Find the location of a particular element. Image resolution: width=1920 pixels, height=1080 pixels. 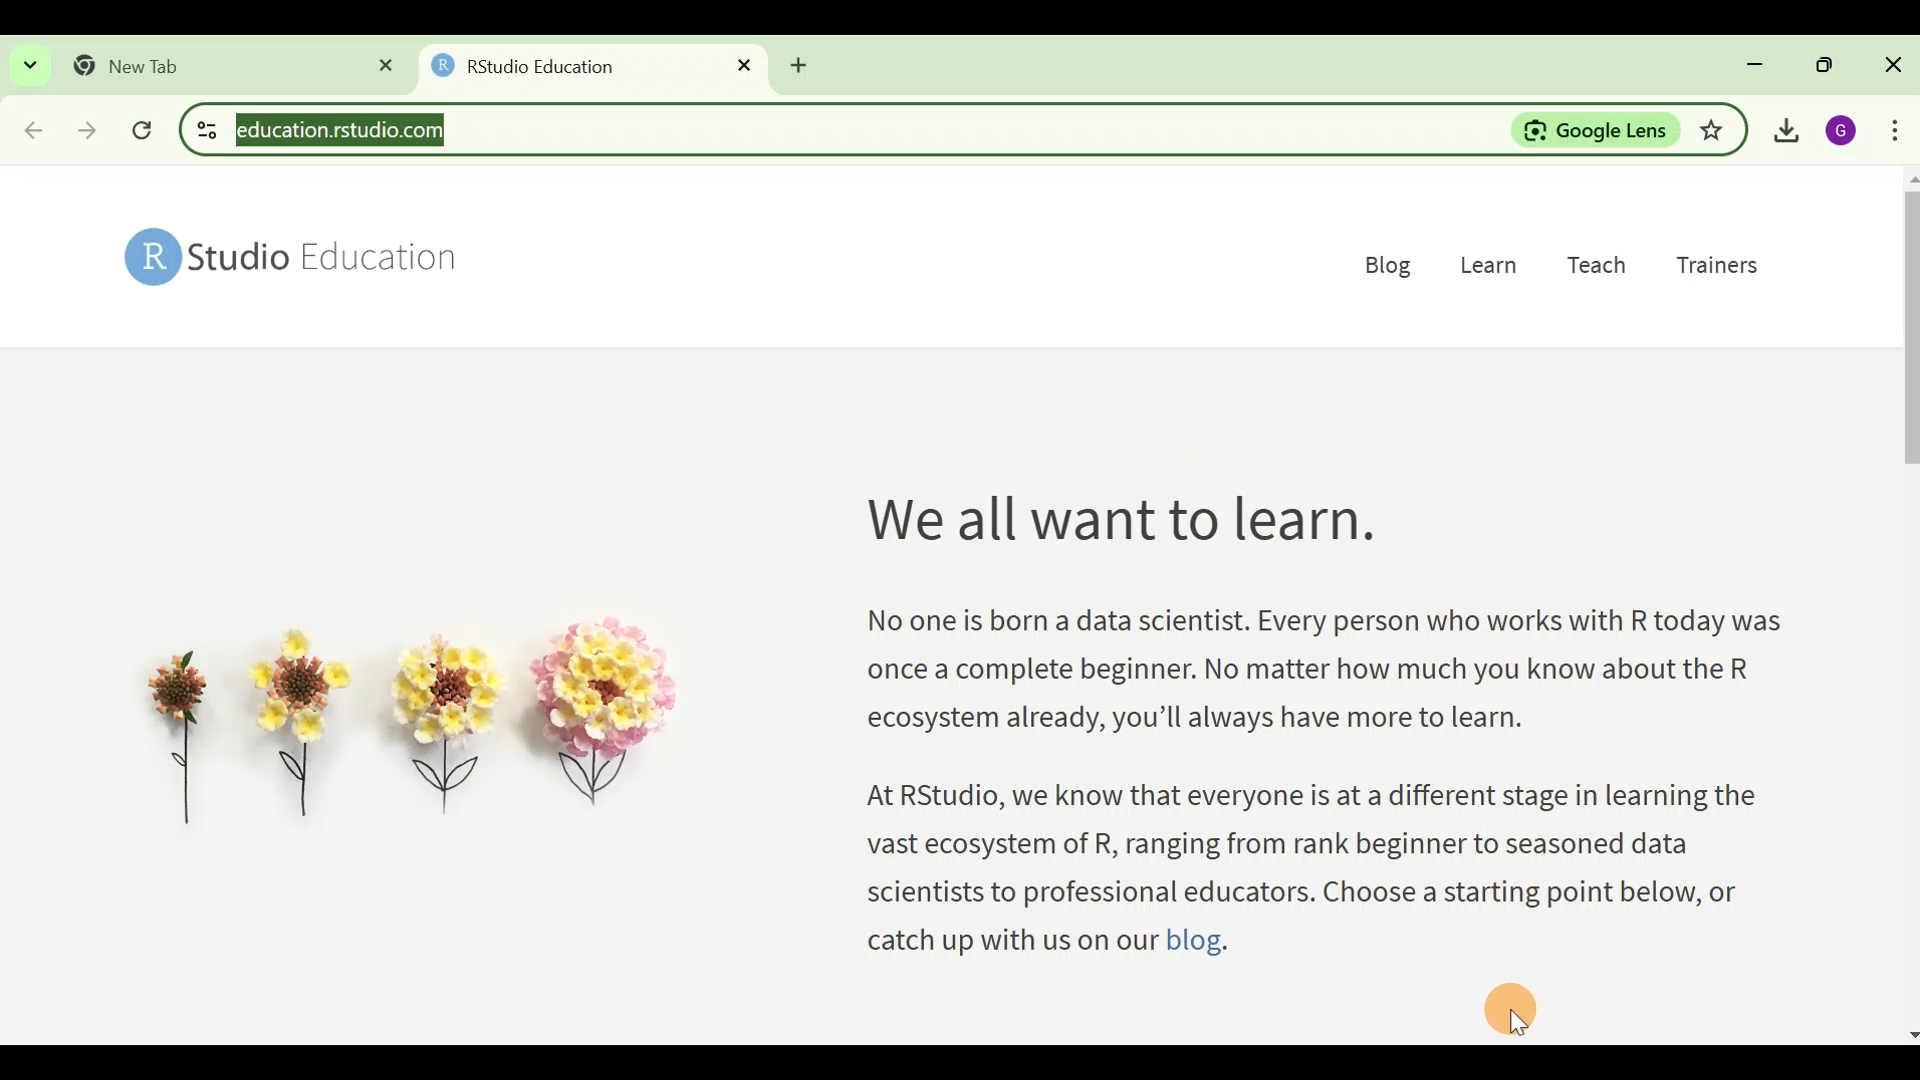

Reload this page is located at coordinates (148, 130).